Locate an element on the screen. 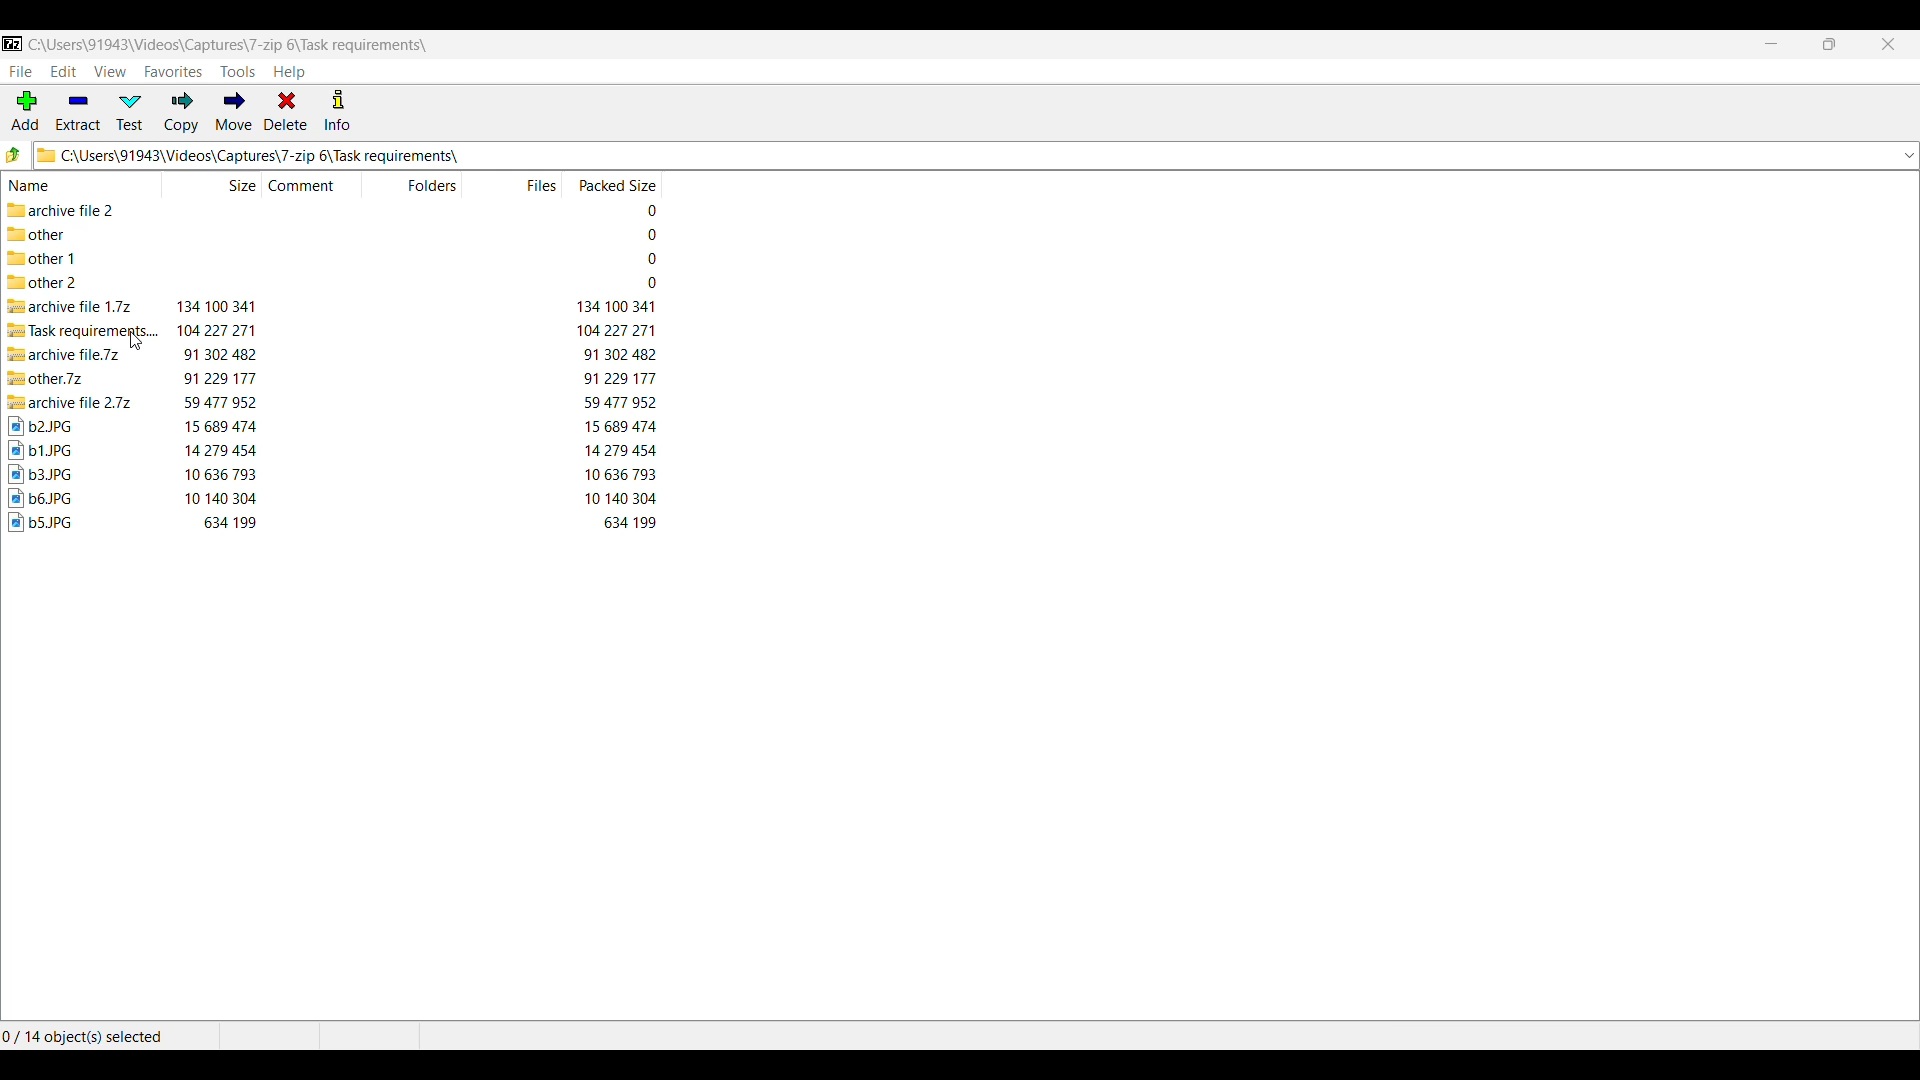 The width and height of the screenshot is (1920, 1080). packed size is located at coordinates (610, 353).